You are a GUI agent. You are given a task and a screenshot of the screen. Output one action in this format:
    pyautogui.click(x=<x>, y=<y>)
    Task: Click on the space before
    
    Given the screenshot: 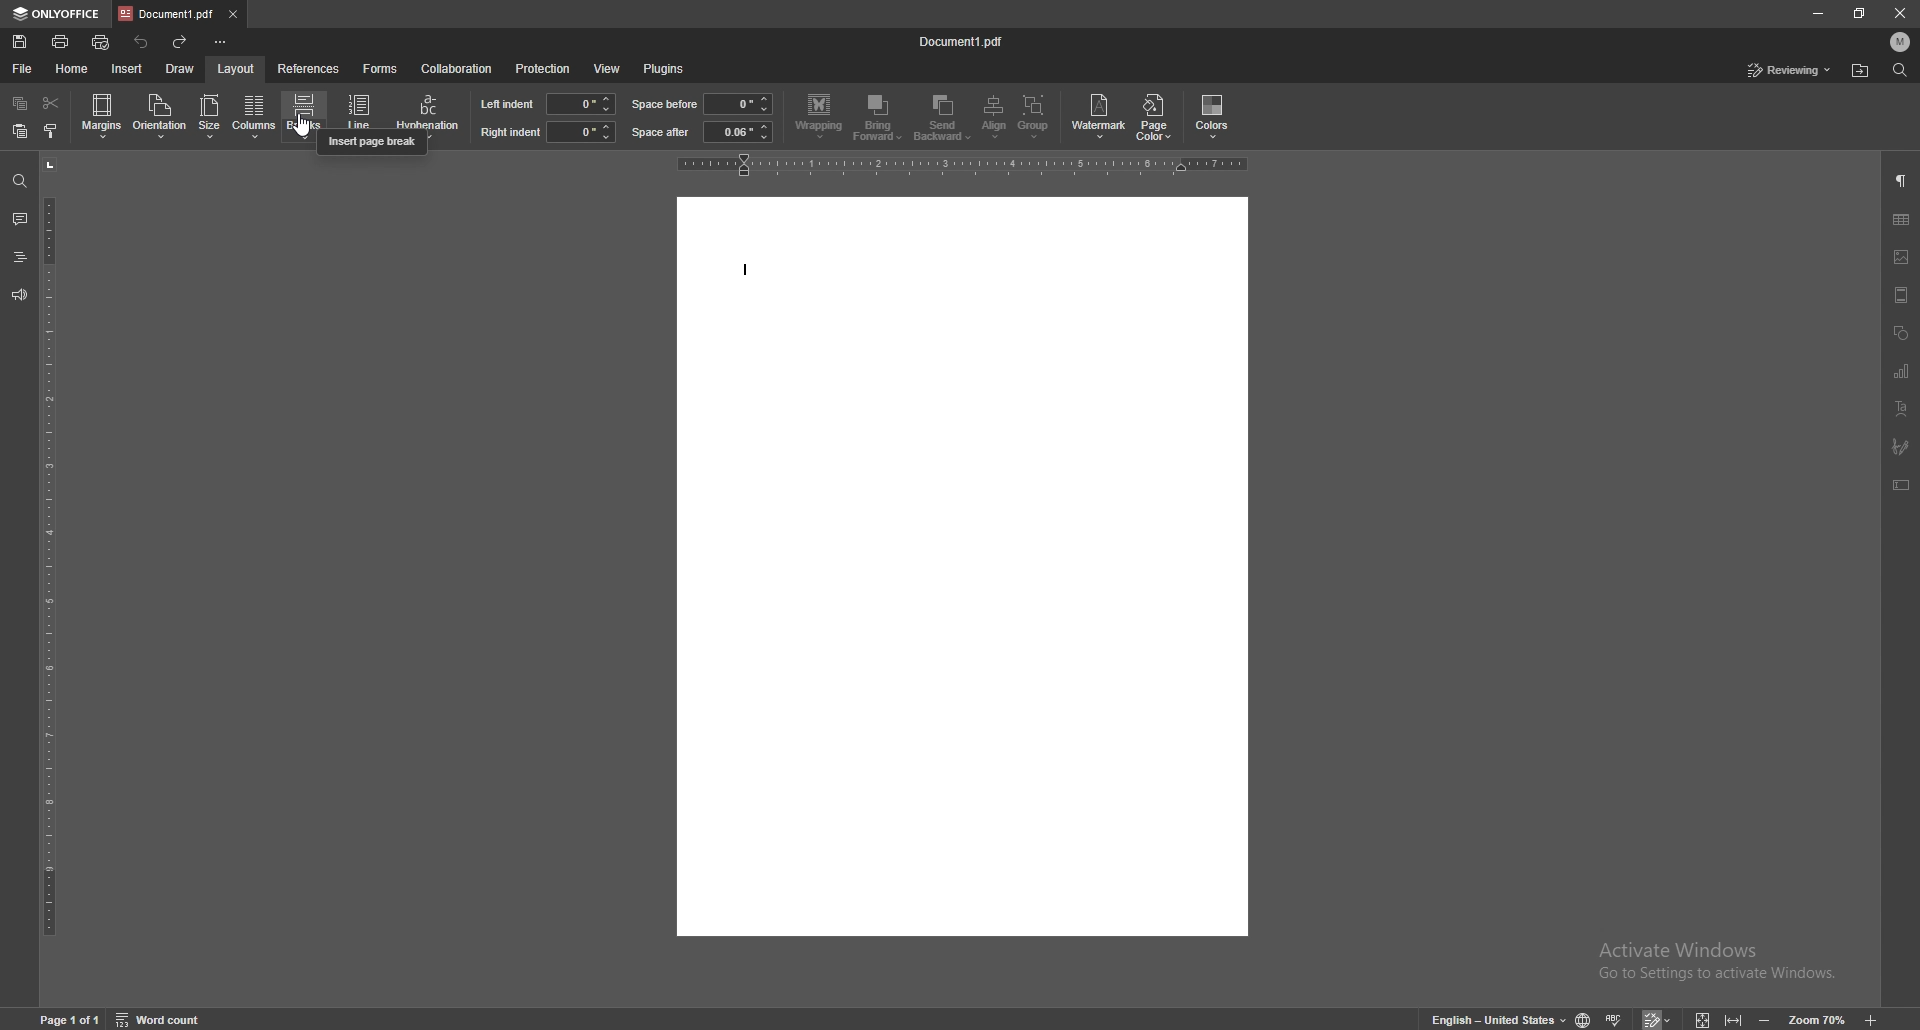 What is the action you would take?
    pyautogui.click(x=665, y=104)
    